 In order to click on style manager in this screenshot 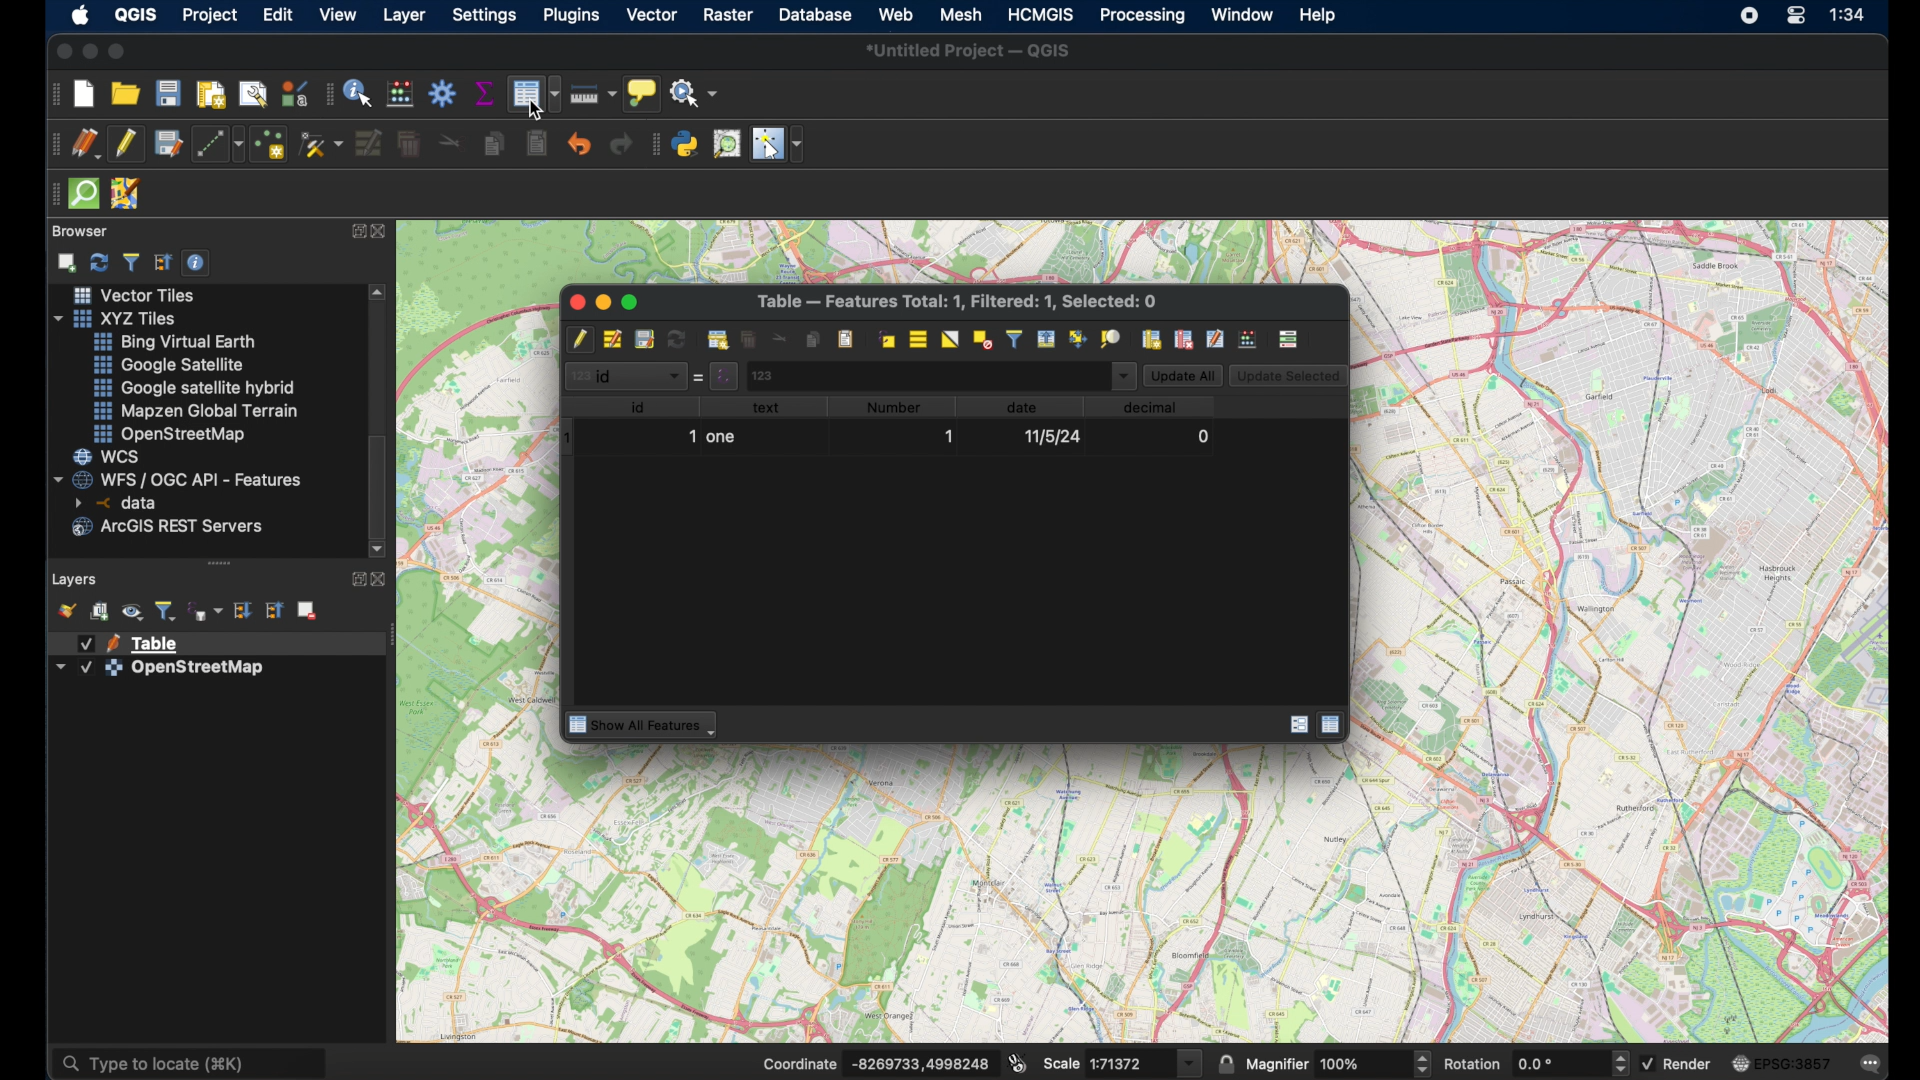, I will do `click(292, 91)`.